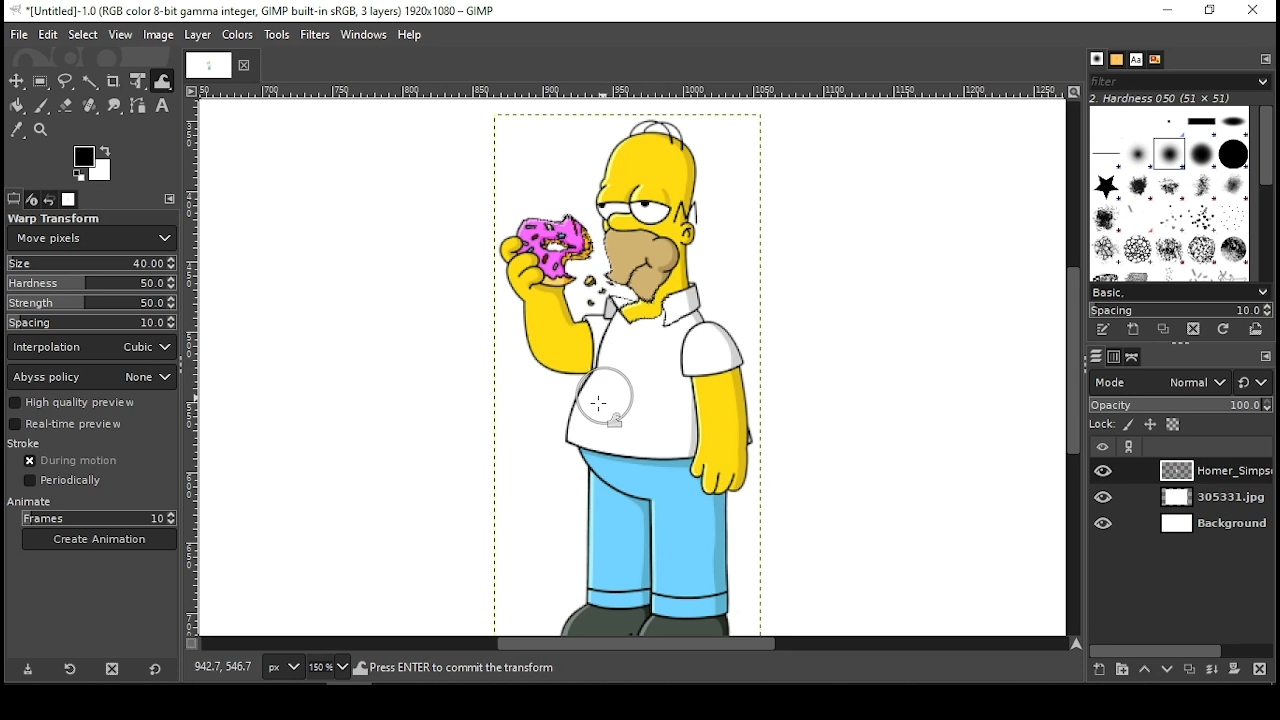  What do you see at coordinates (632, 372) in the screenshot?
I see `image` at bounding box center [632, 372].